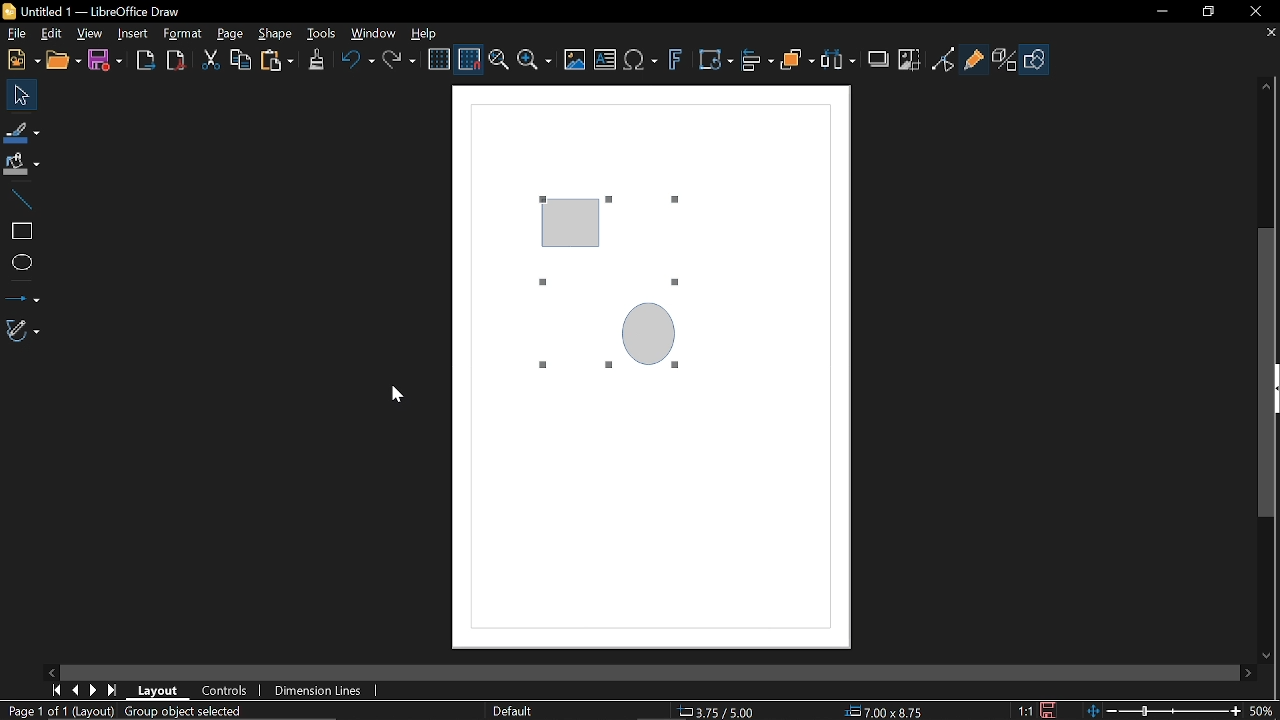 The image size is (1280, 720). Describe the element at coordinates (1034, 59) in the screenshot. I see `Shapes` at that location.